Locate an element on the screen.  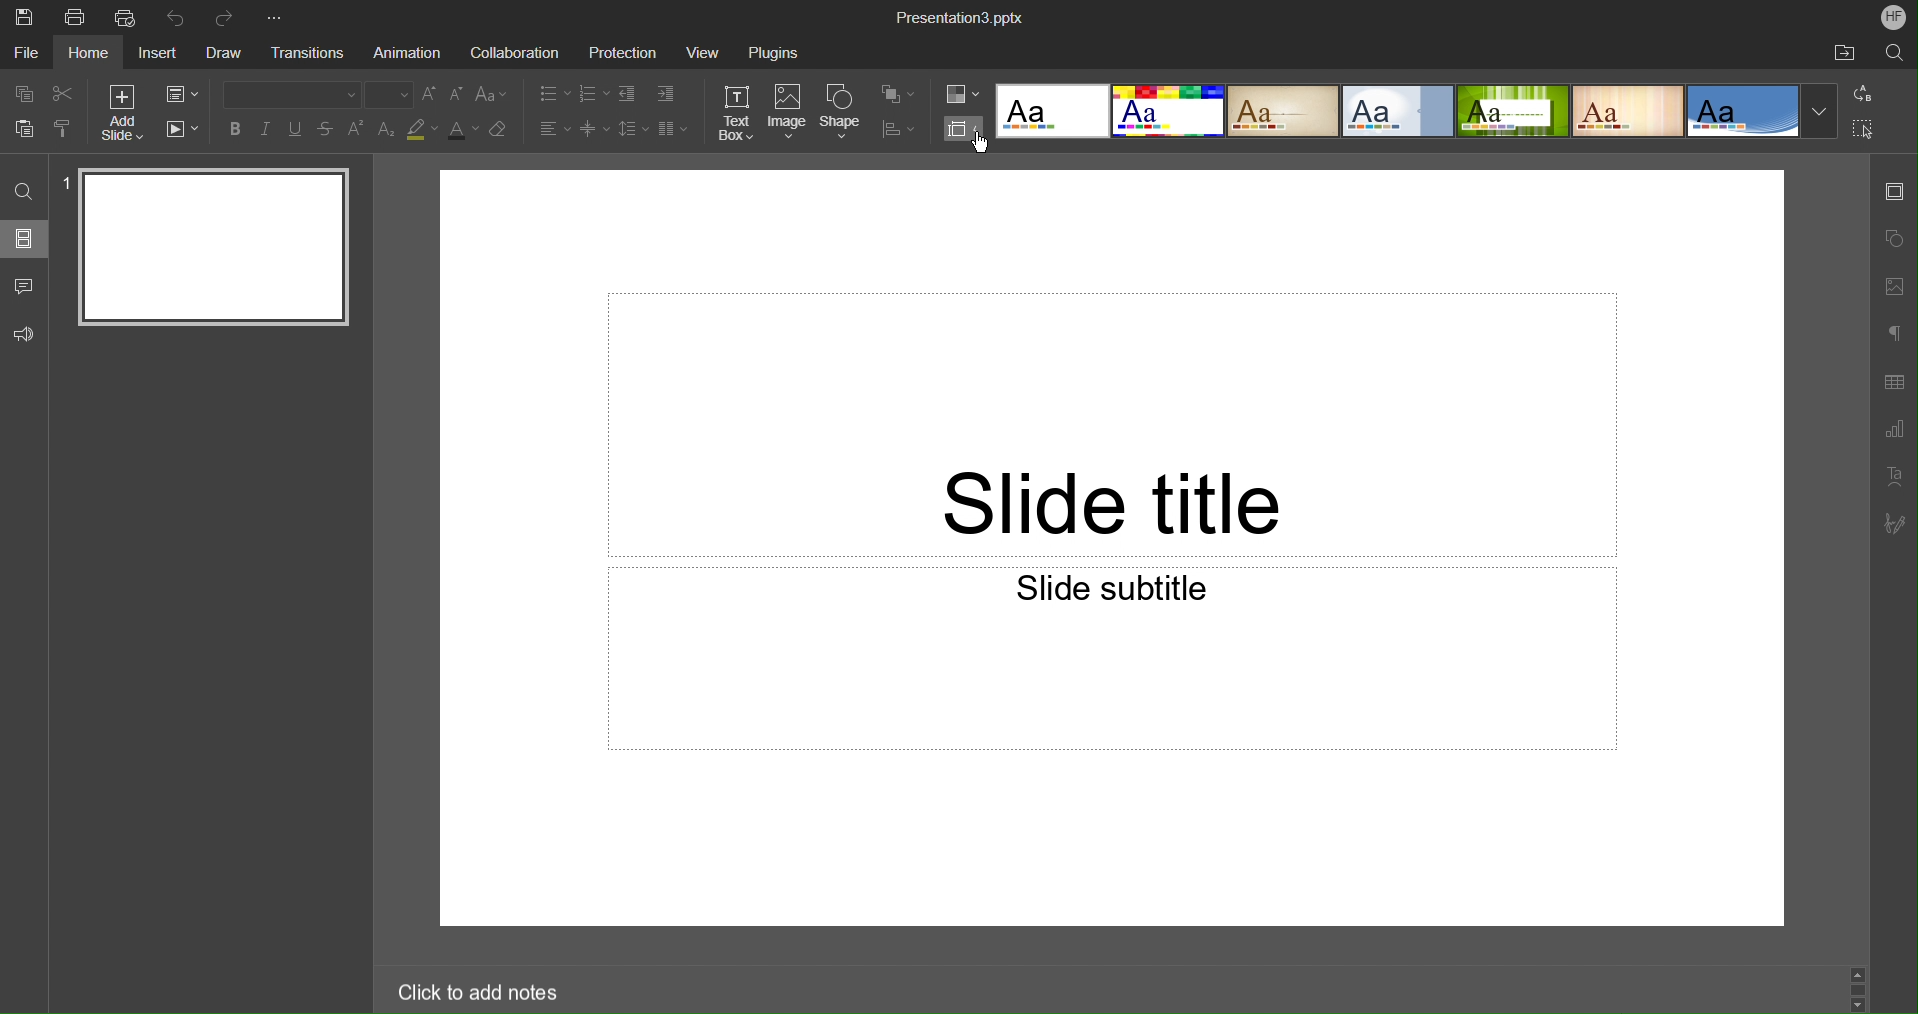
Bold is located at coordinates (233, 130).